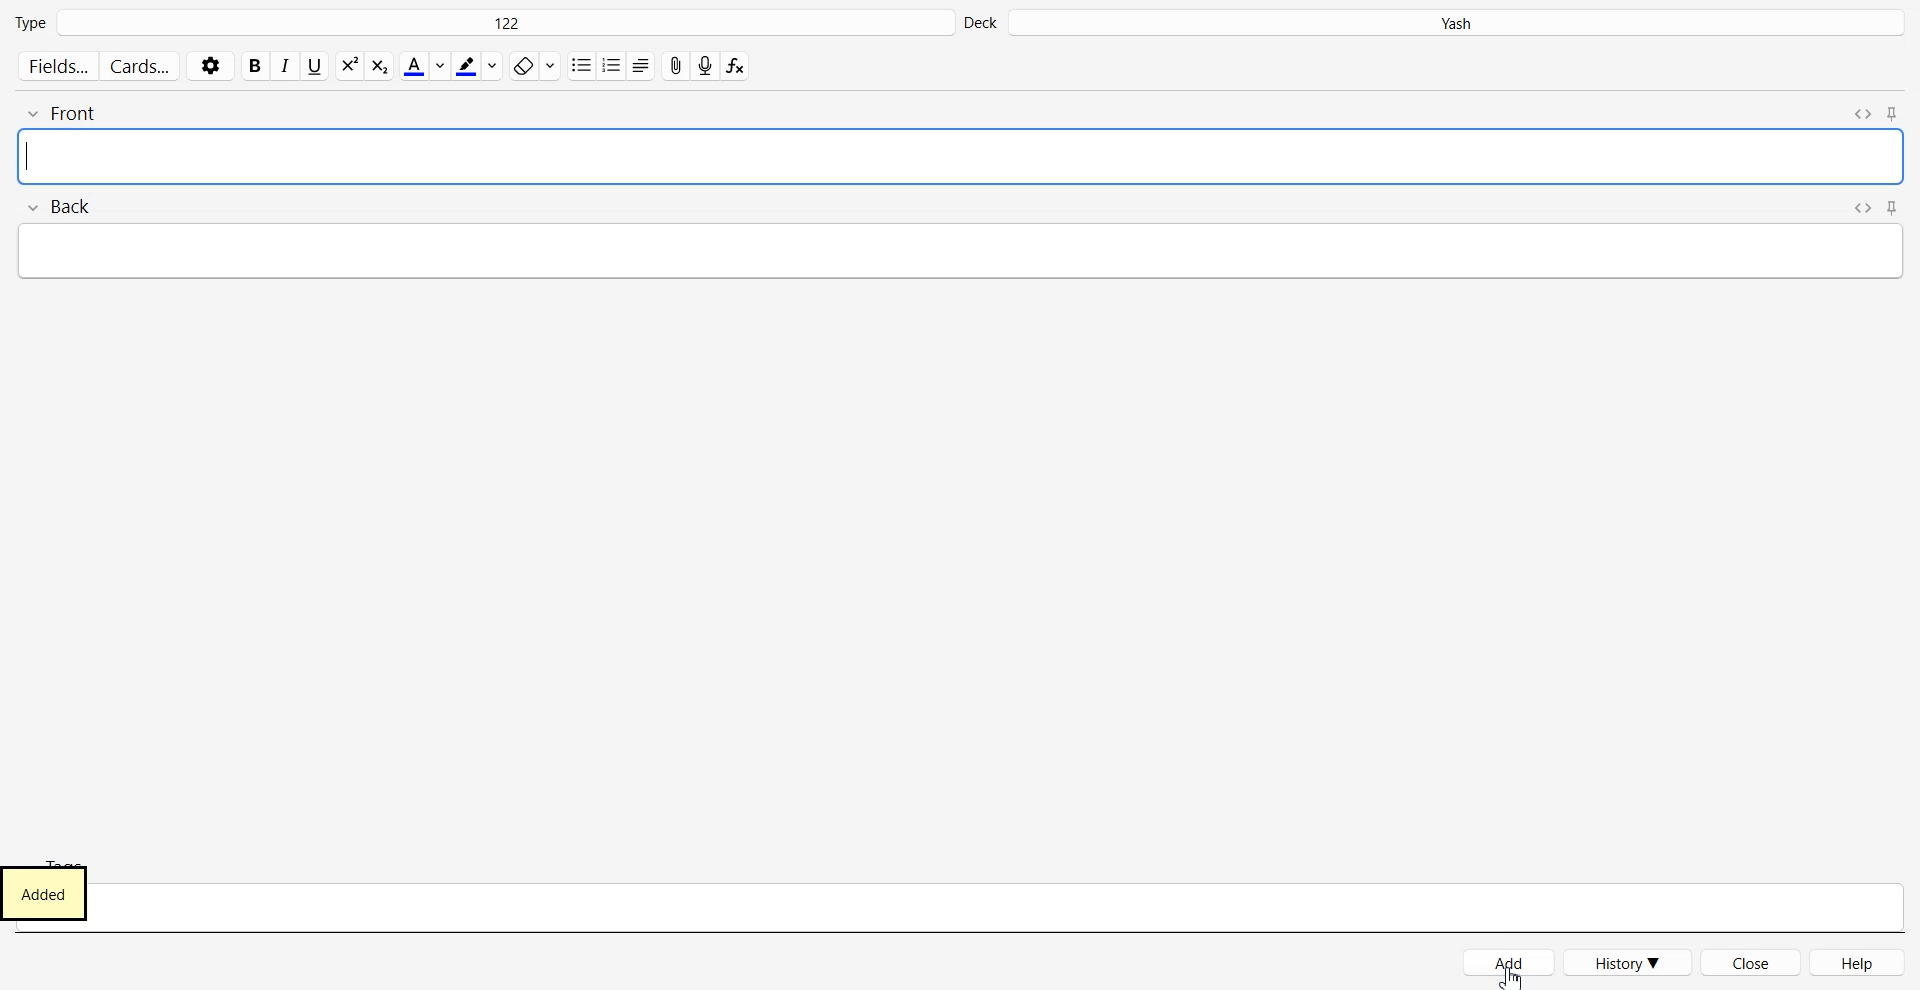  What do you see at coordinates (736, 66) in the screenshot?
I see `Equation` at bounding box center [736, 66].